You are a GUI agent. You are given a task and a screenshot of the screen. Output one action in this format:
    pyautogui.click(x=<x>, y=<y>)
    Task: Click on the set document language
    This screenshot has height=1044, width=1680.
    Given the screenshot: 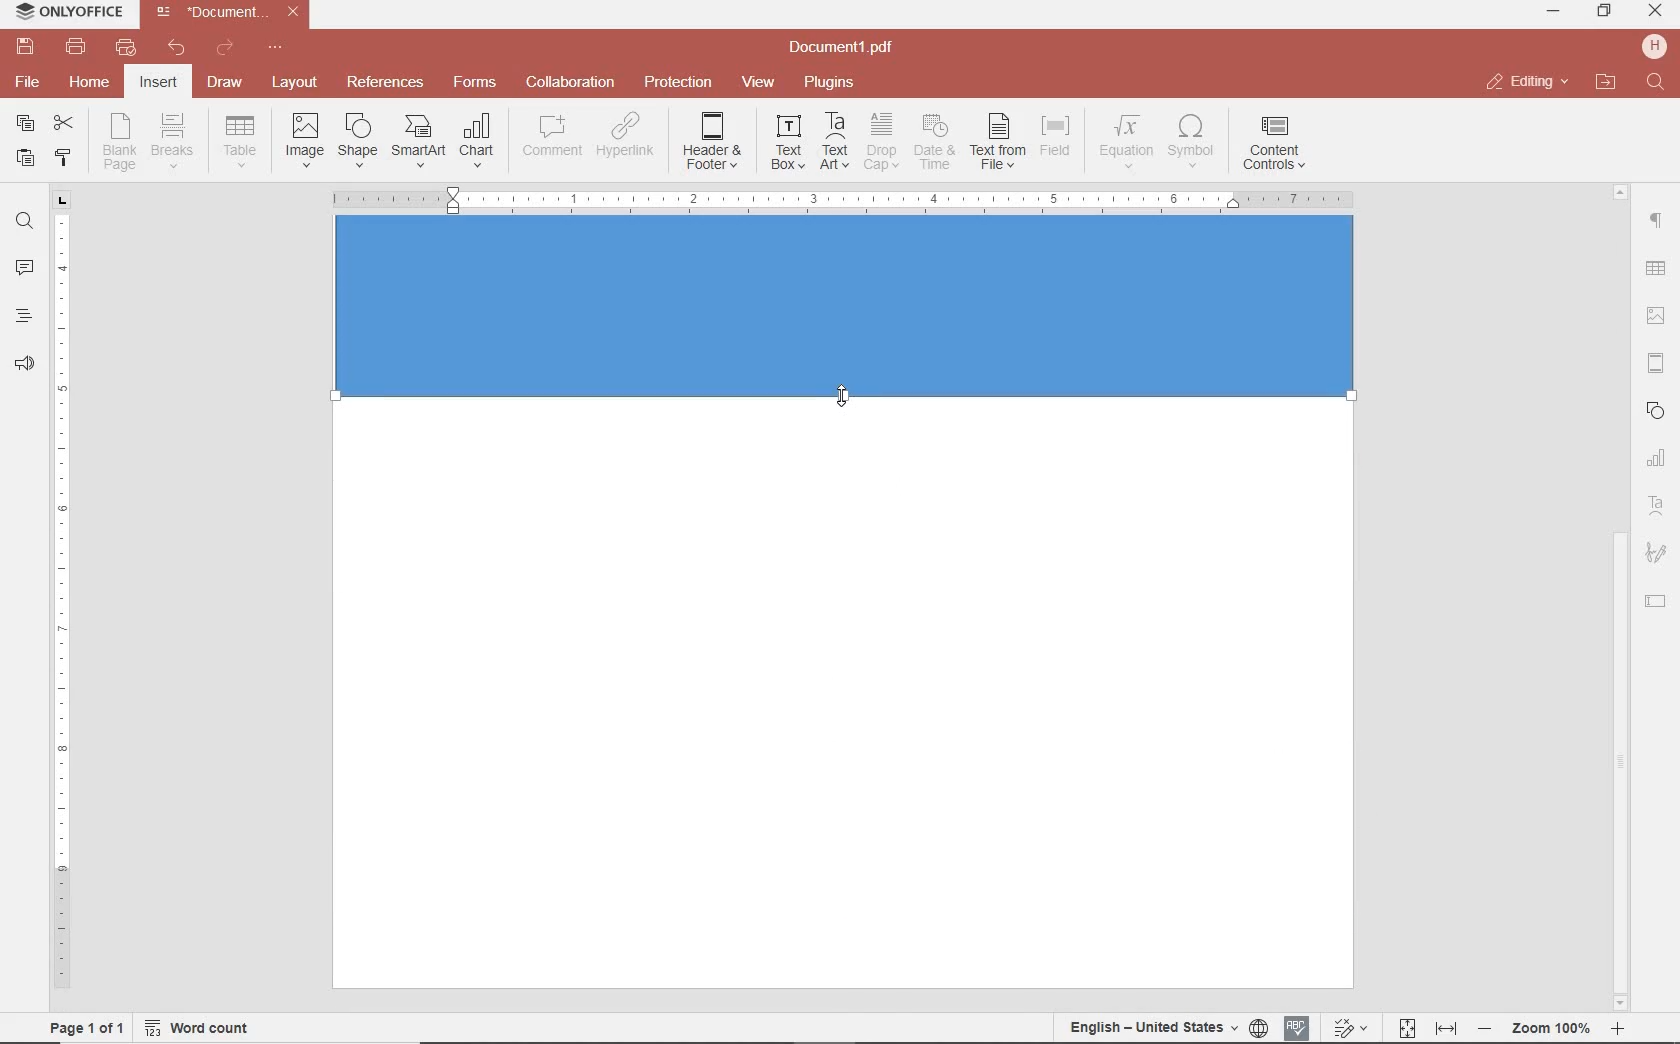 What is the action you would take?
    pyautogui.click(x=1166, y=1027)
    